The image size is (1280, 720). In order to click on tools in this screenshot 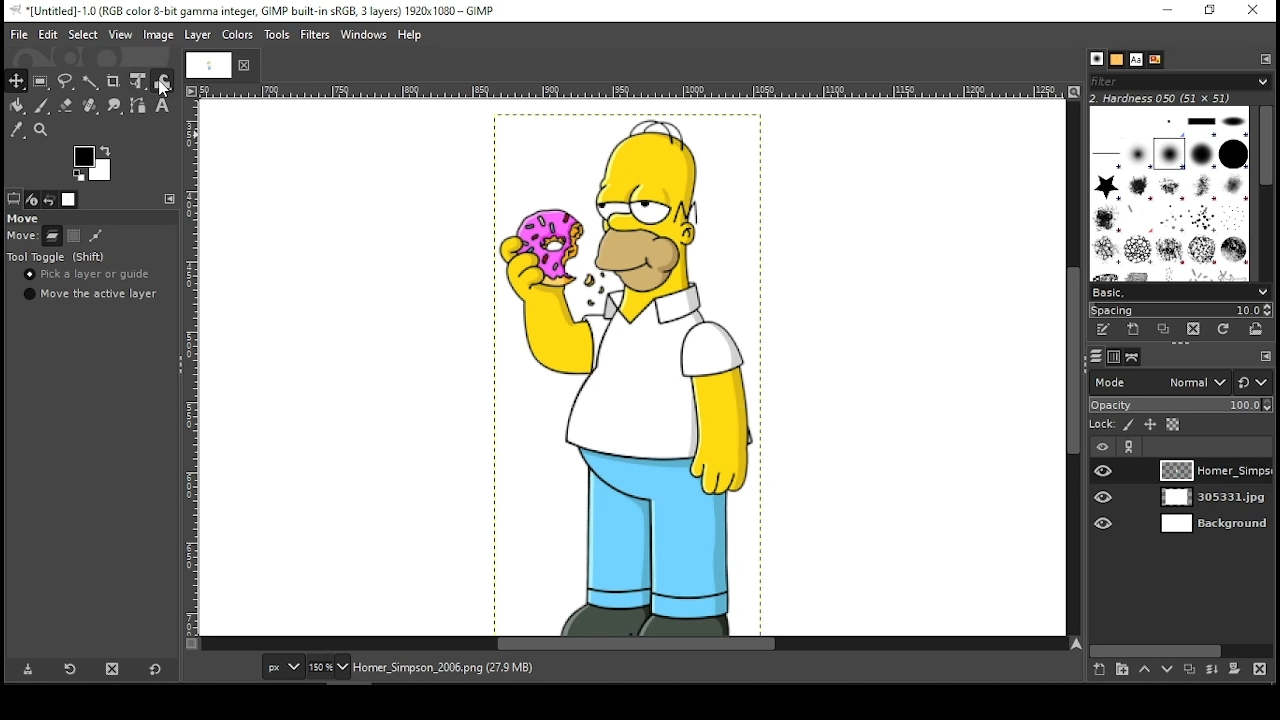, I will do `click(278, 34)`.